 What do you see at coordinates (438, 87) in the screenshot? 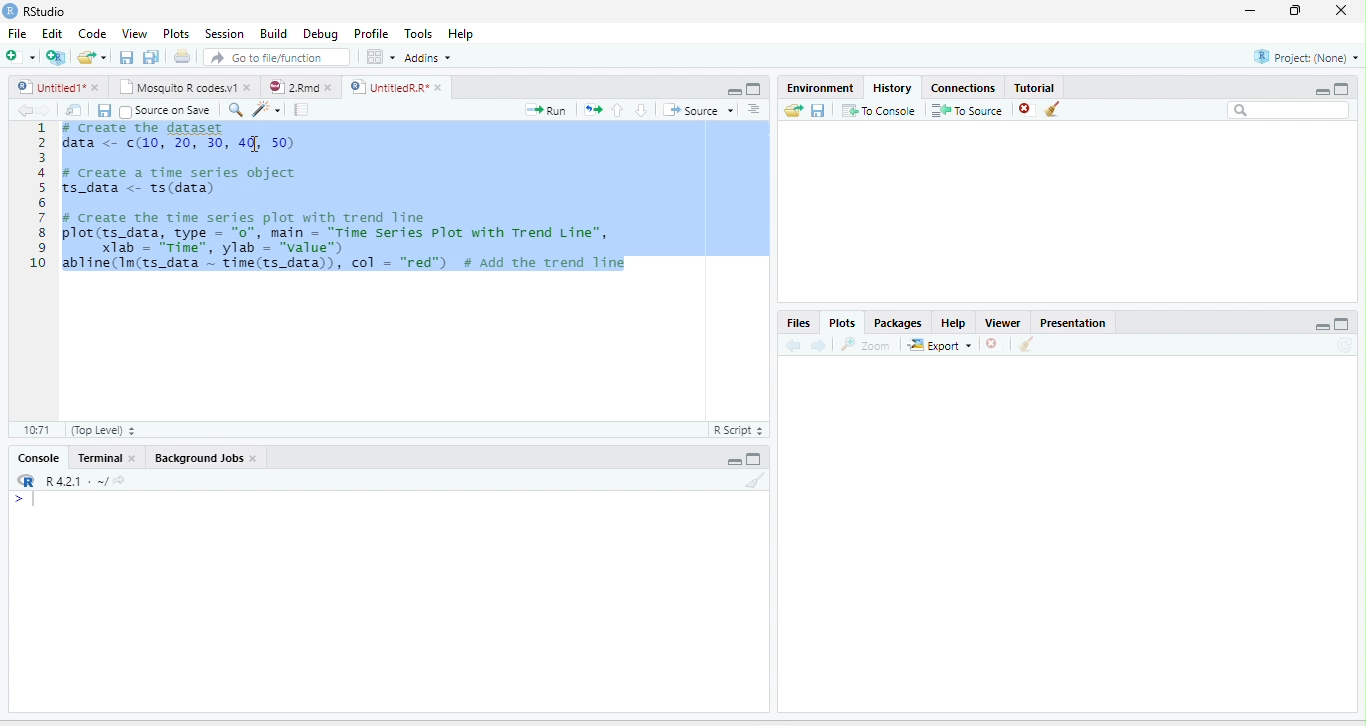
I see `close` at bounding box center [438, 87].